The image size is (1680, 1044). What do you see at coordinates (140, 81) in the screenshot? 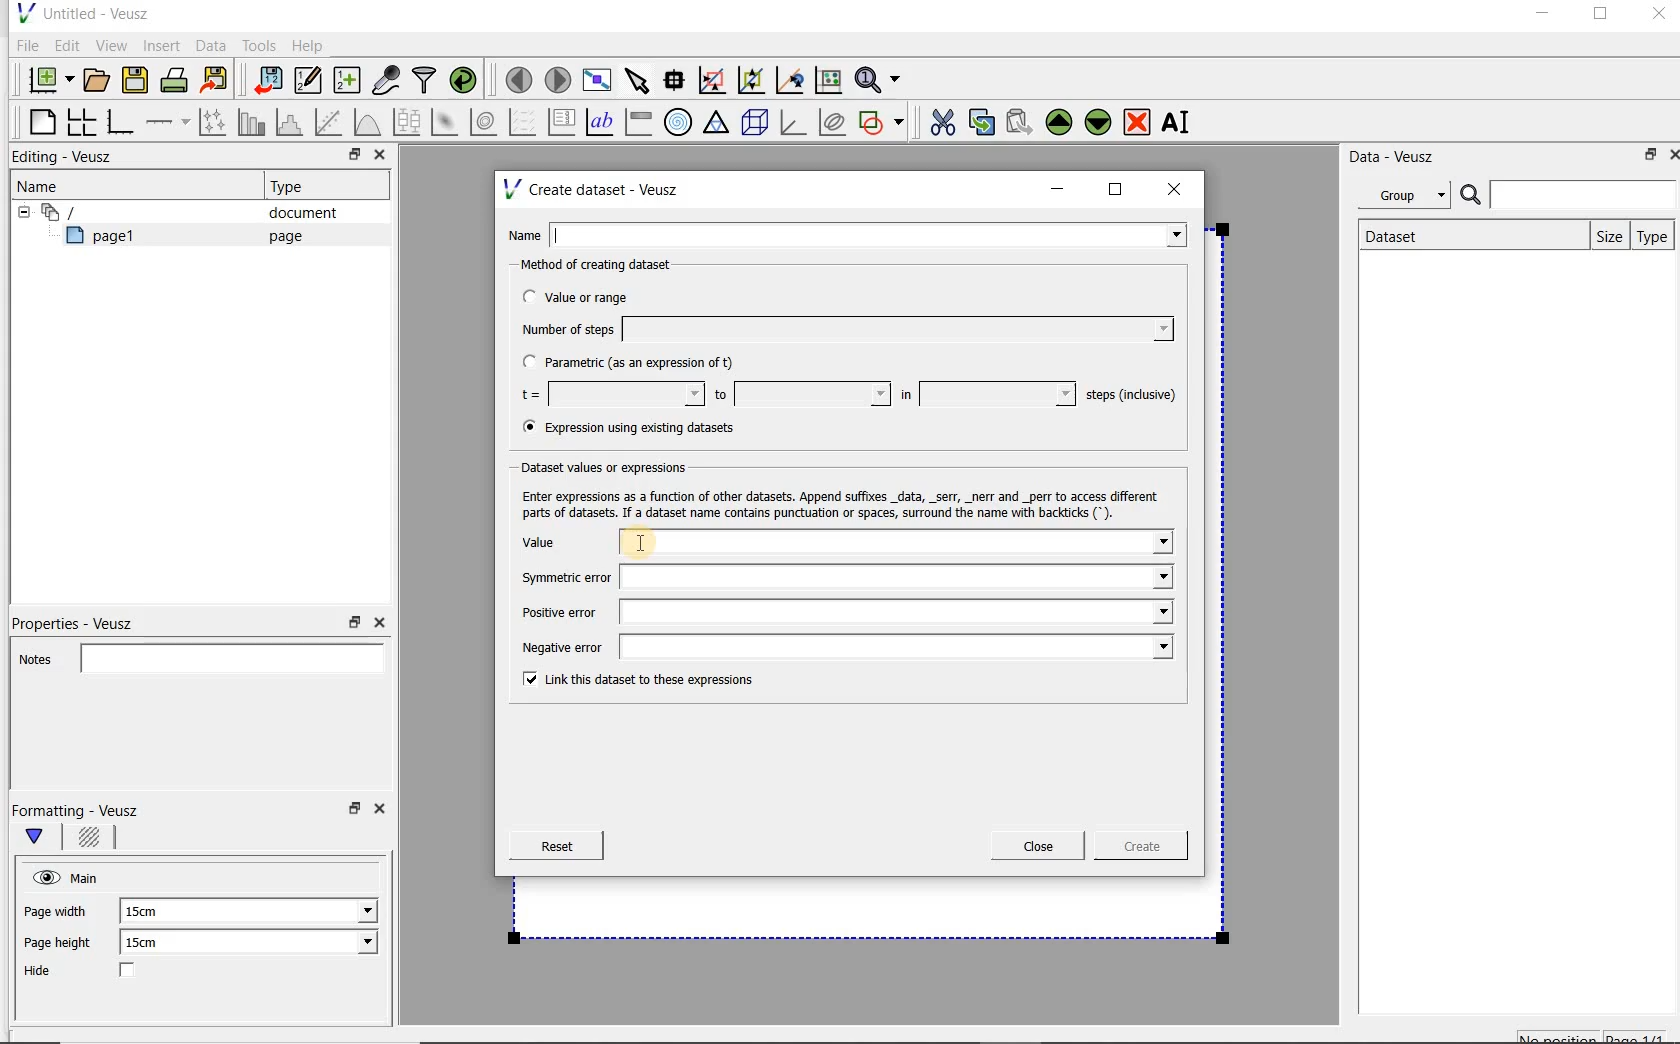
I see `save the document` at bounding box center [140, 81].